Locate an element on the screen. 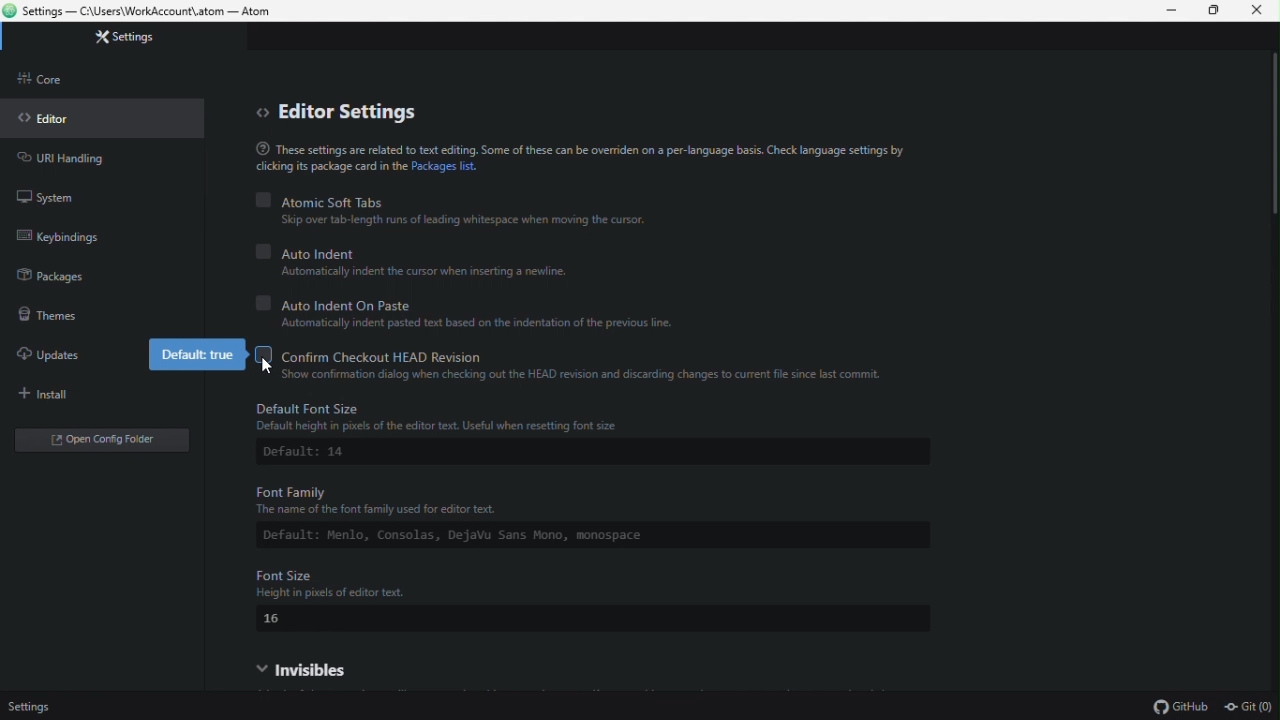  Open folder is located at coordinates (117, 440).